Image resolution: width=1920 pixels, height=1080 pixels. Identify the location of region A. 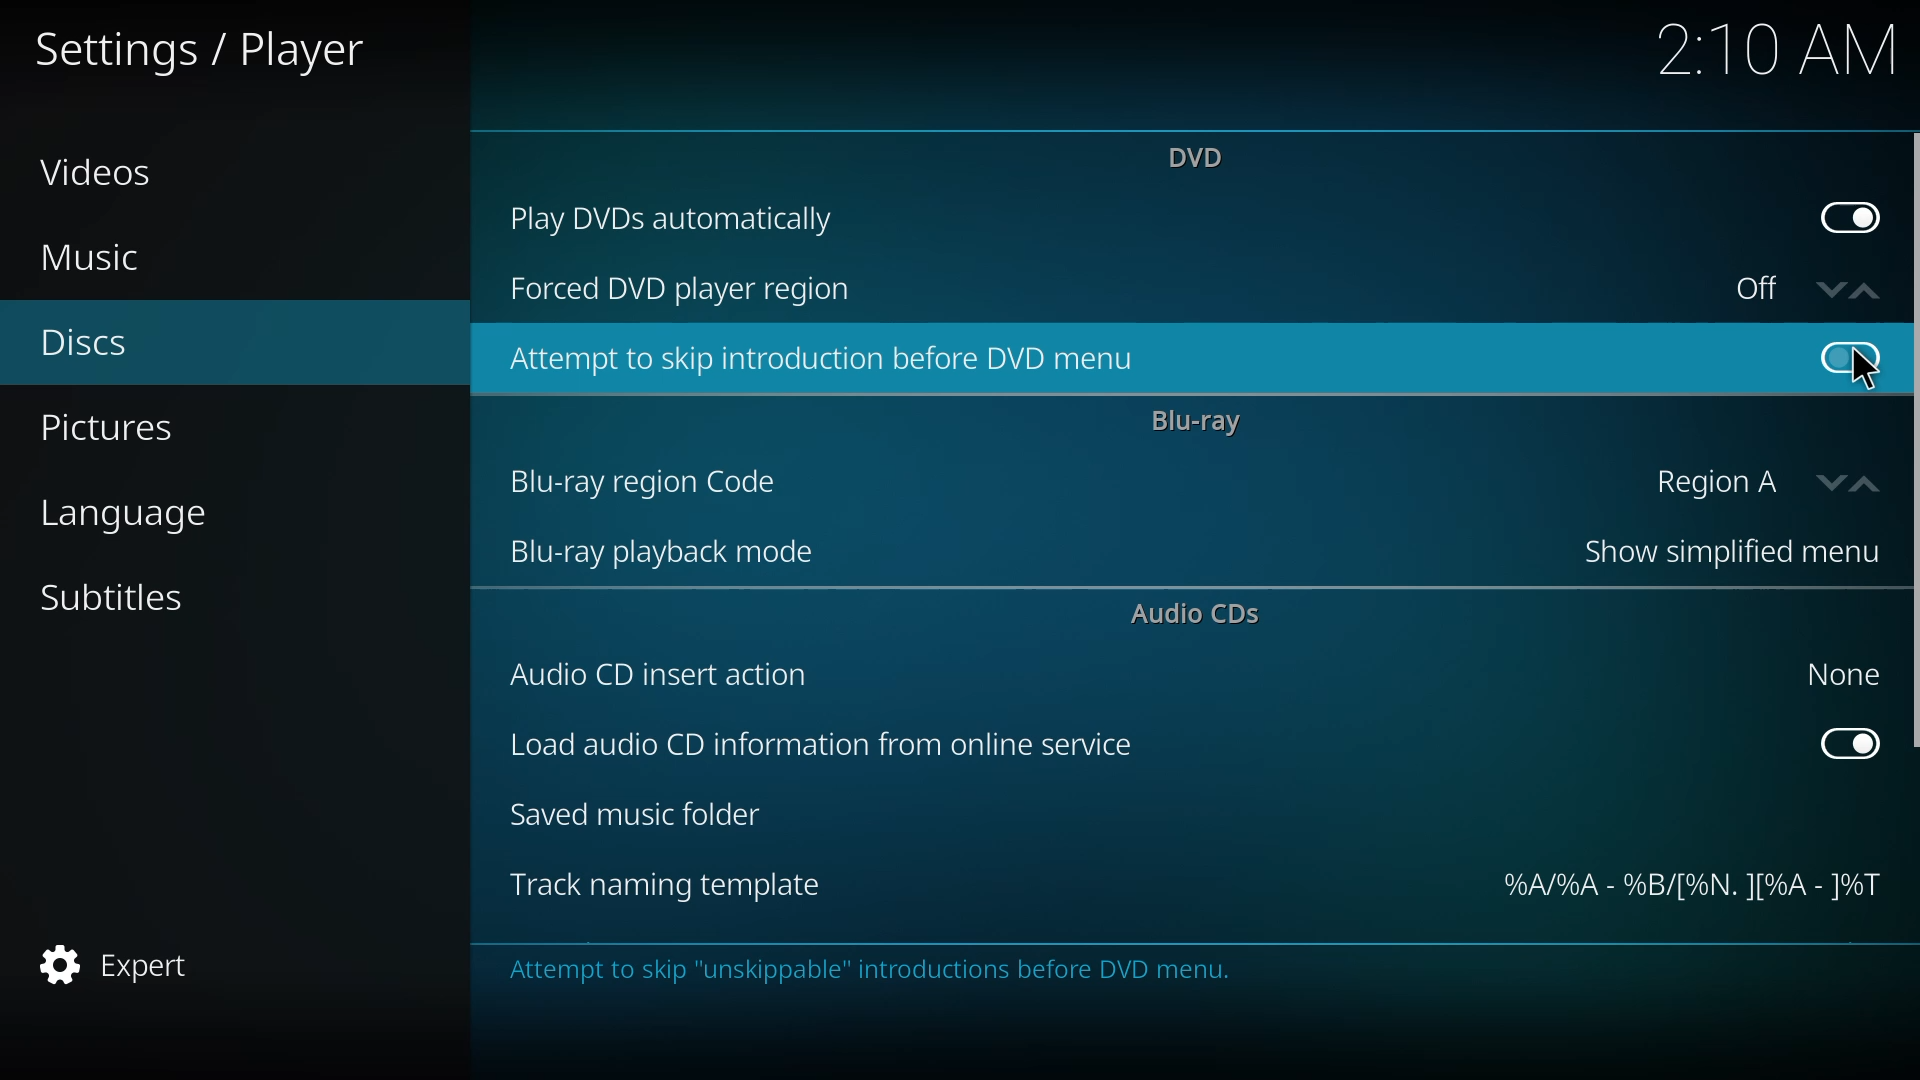
(1750, 478).